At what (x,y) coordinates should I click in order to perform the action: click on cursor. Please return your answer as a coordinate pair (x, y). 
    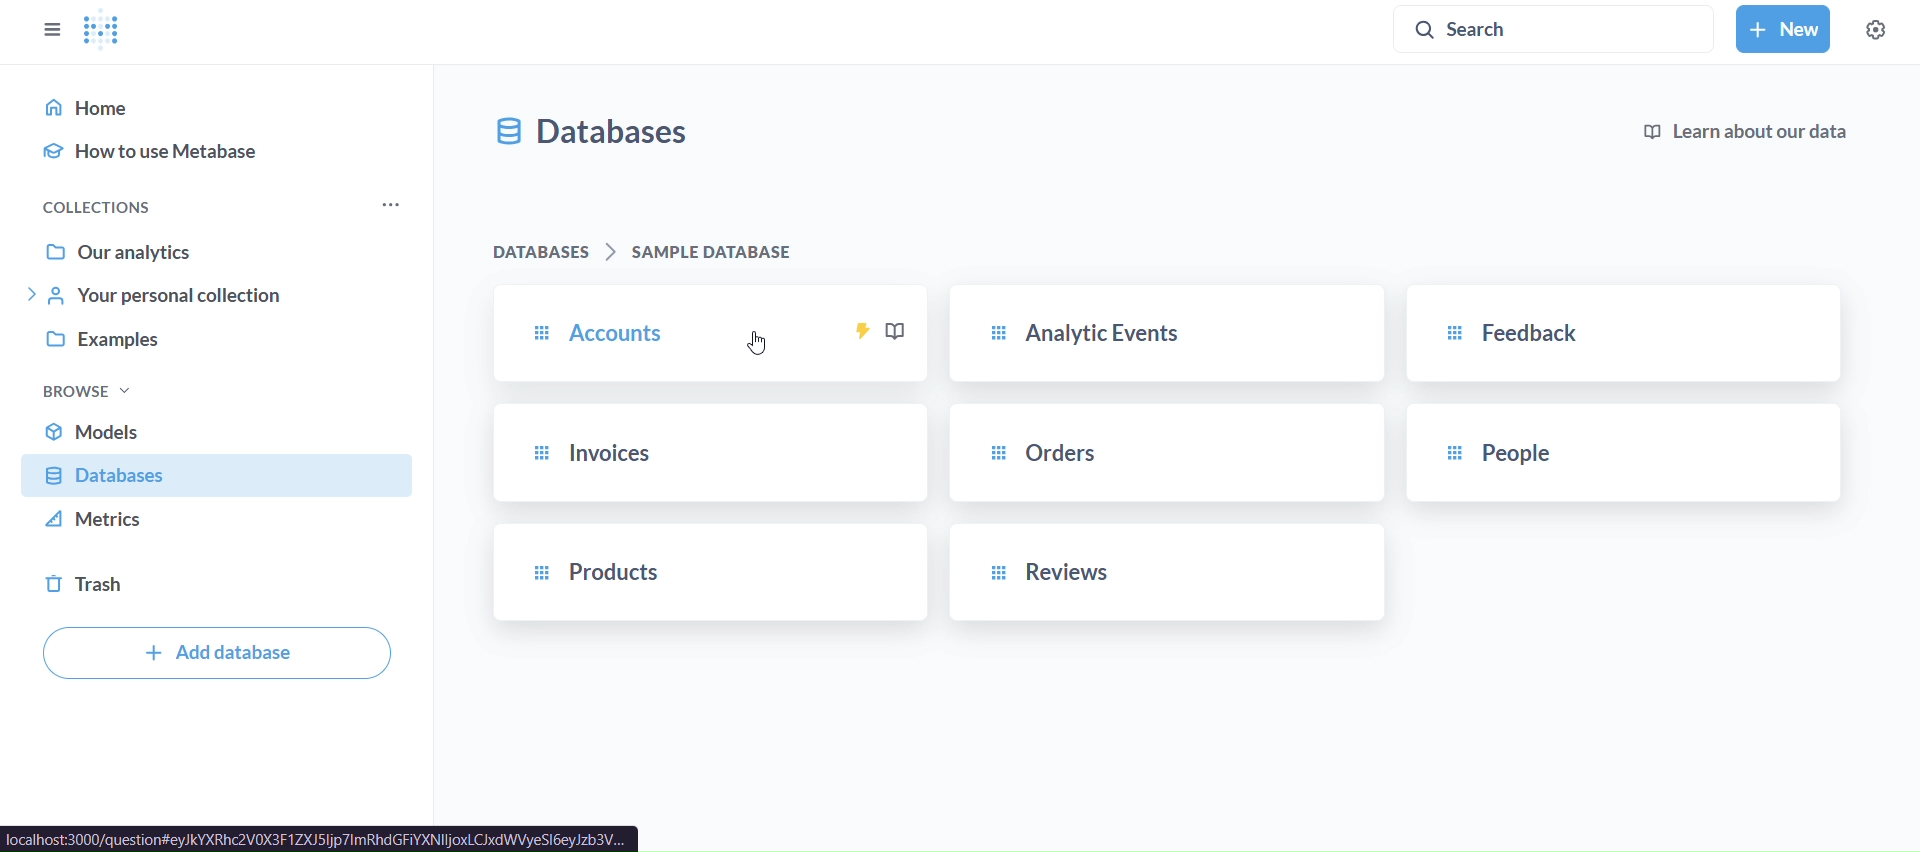
    Looking at the image, I should click on (762, 341).